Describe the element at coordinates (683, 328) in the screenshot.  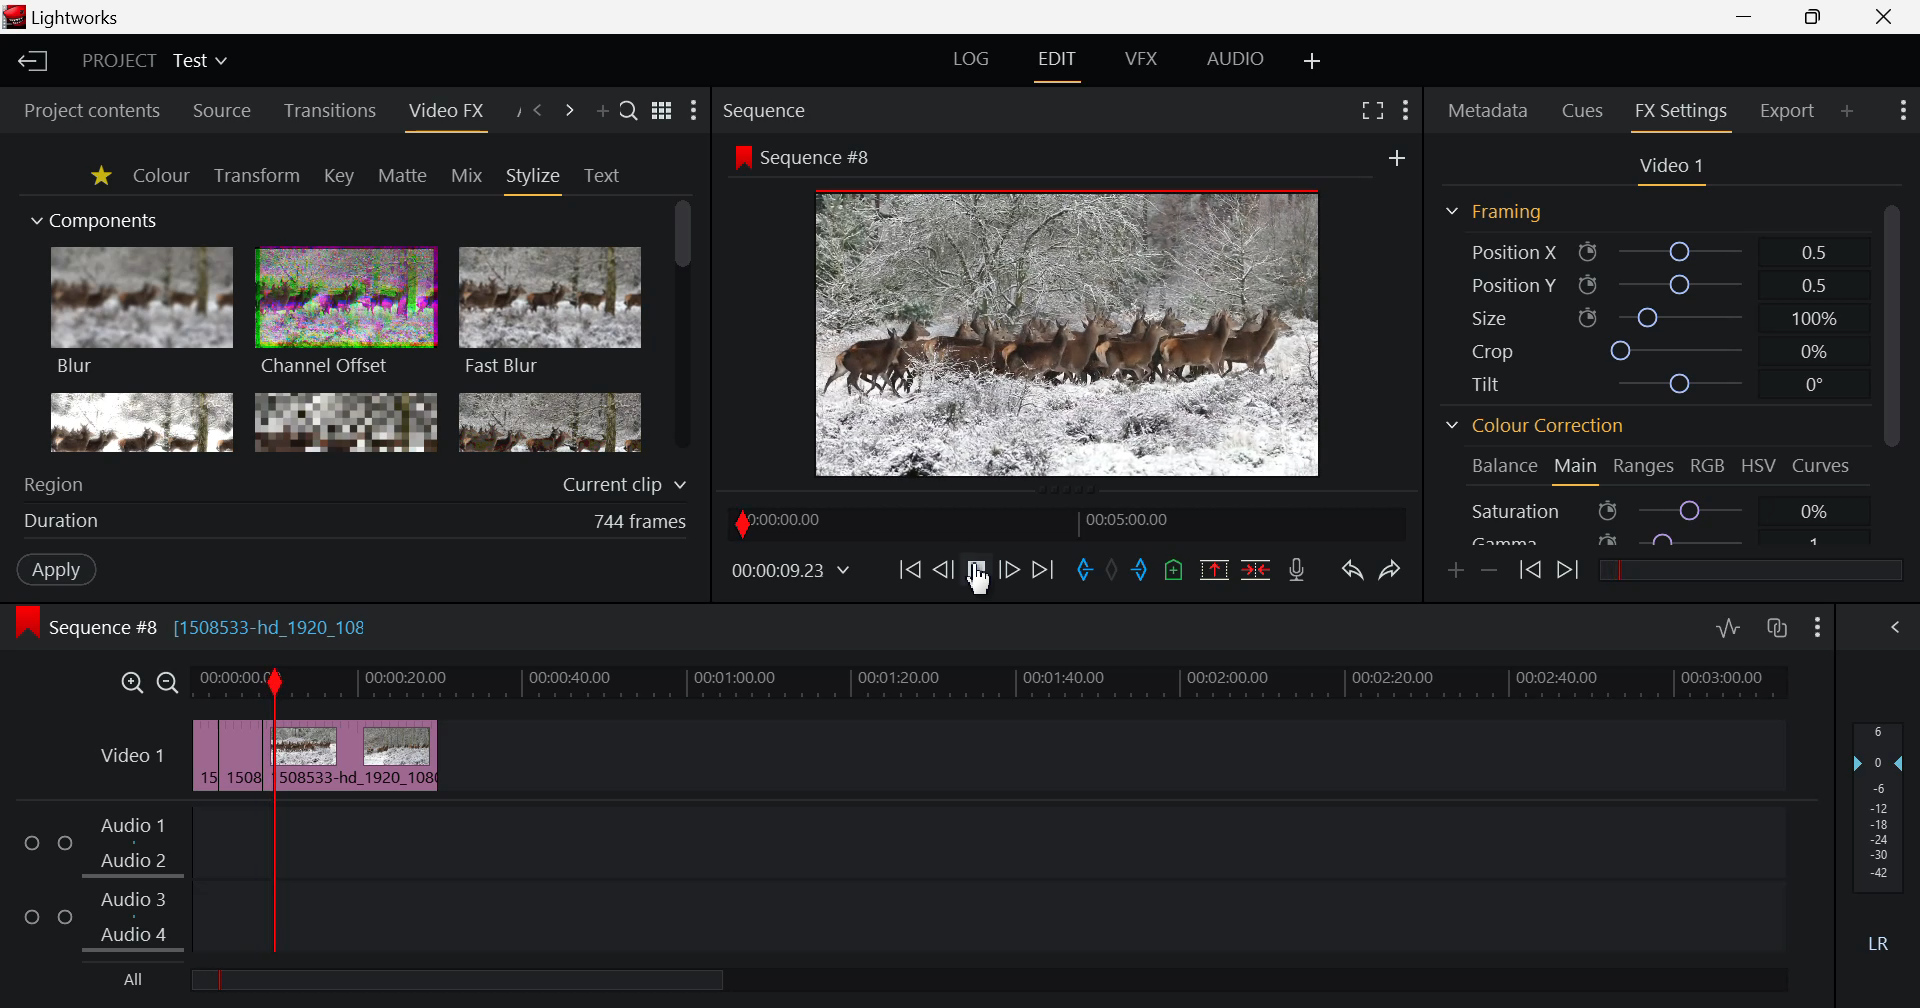
I see `Scroll Bar` at that location.